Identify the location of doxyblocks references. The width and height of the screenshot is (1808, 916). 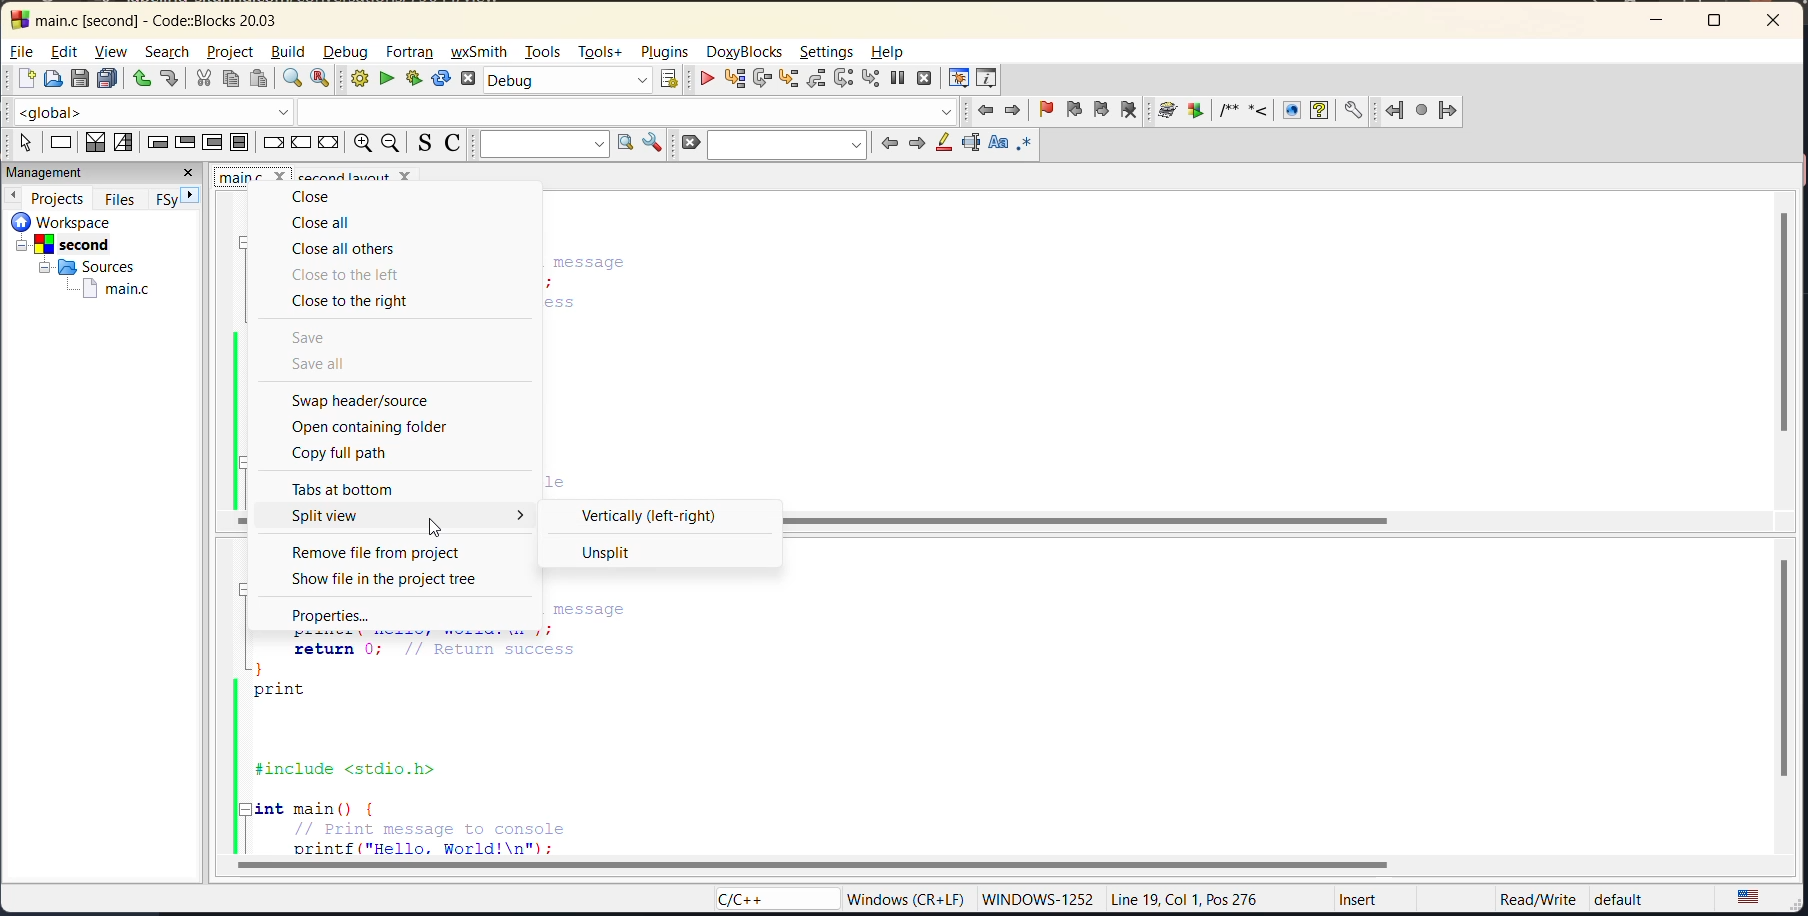
(1259, 111).